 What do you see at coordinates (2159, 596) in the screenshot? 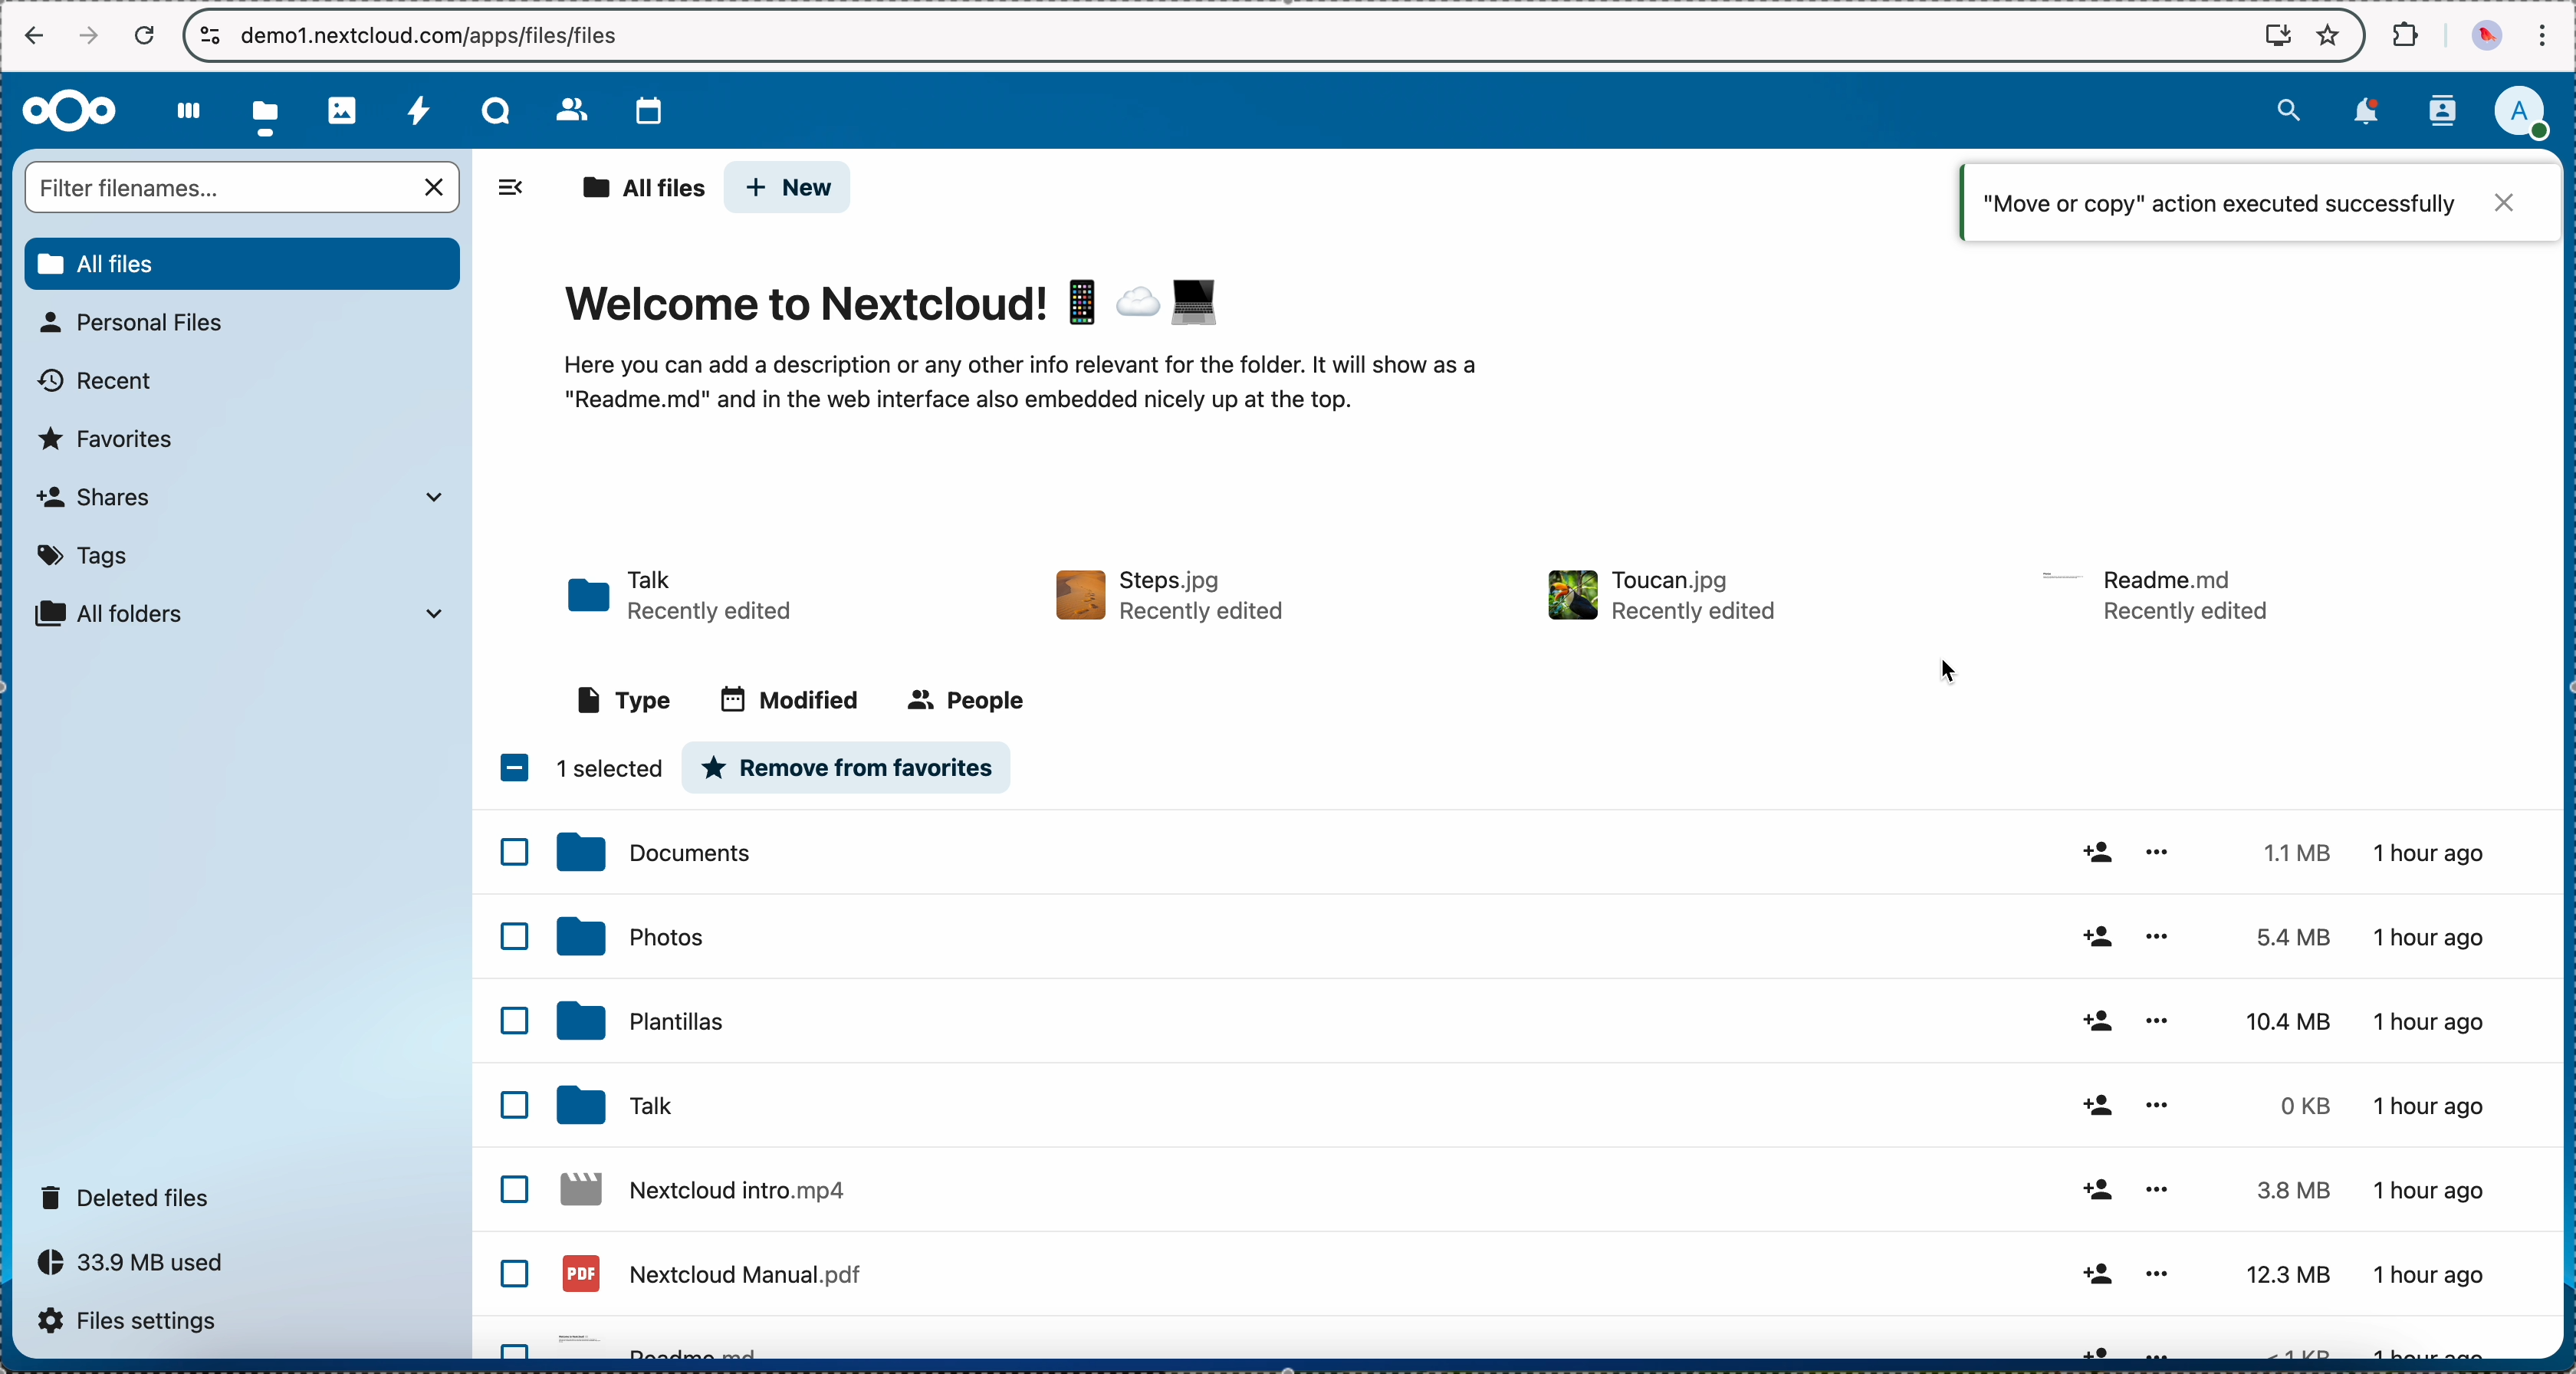
I see `file` at bounding box center [2159, 596].